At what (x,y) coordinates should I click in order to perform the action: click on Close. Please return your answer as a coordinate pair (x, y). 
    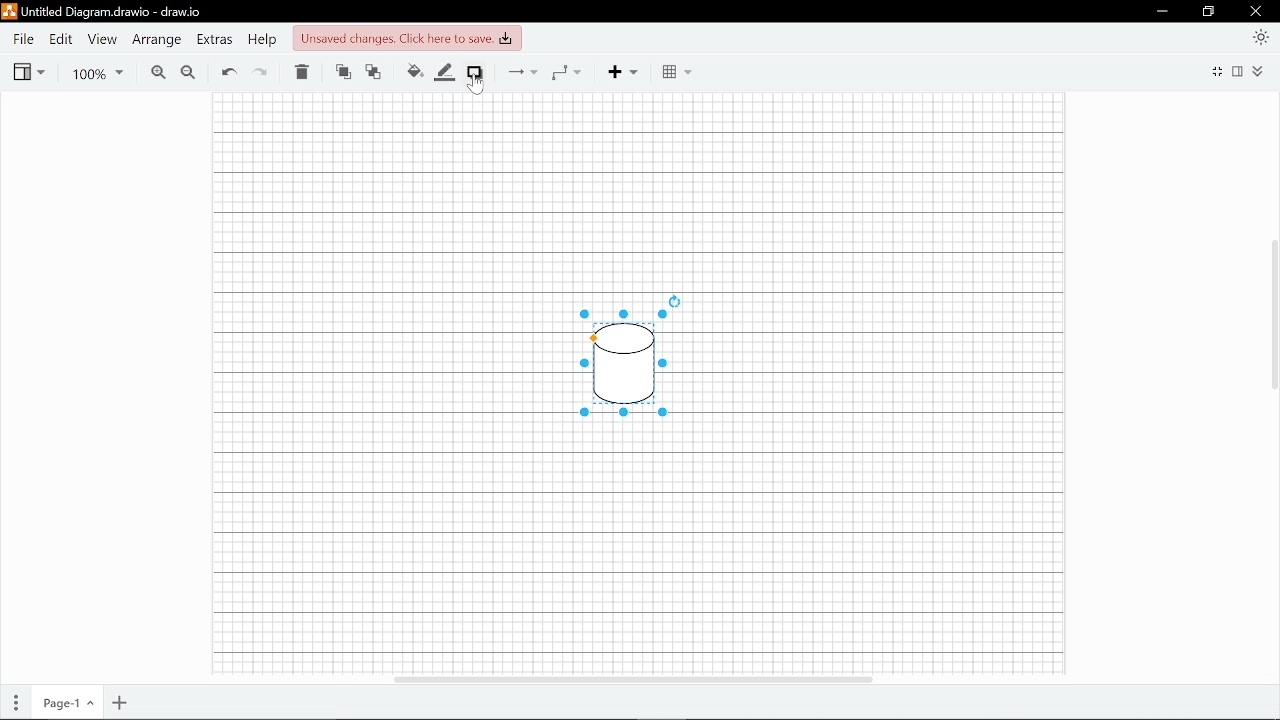
    Looking at the image, I should click on (1258, 11).